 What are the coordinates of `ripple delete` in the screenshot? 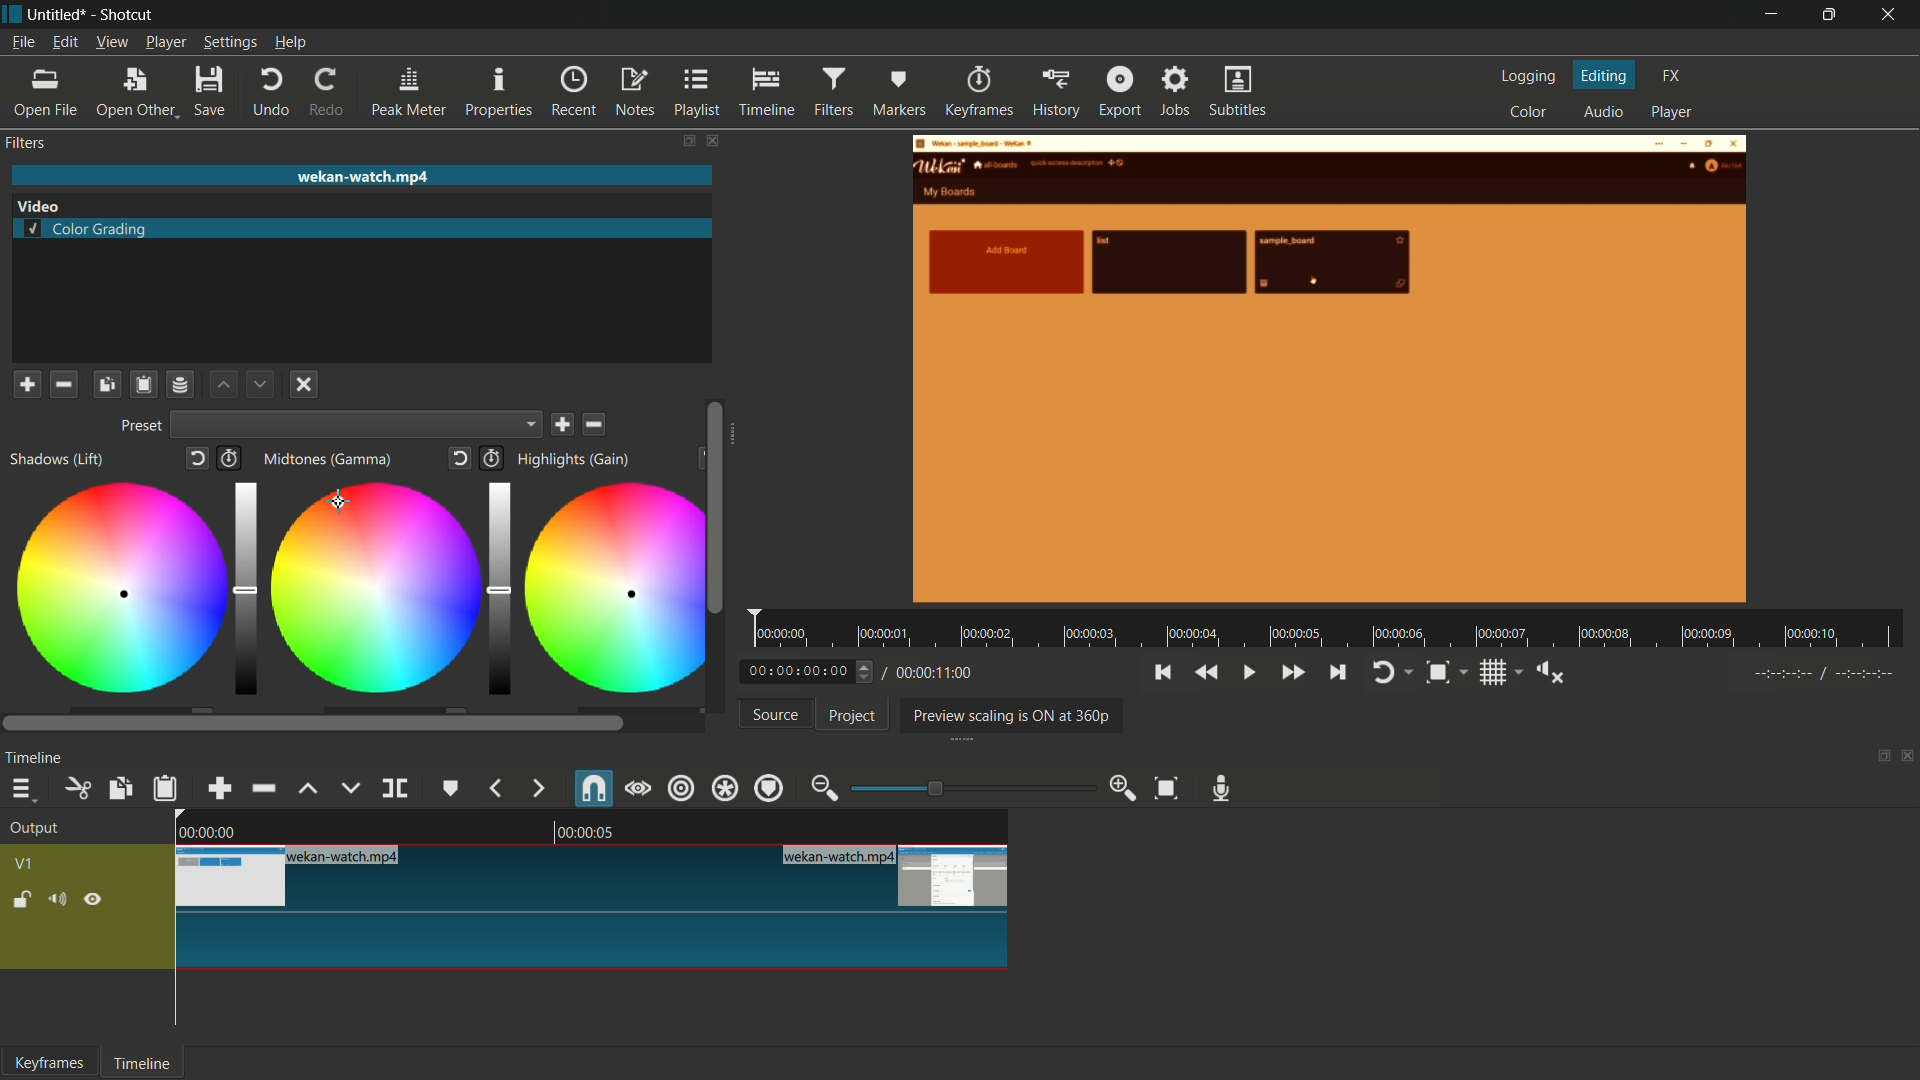 It's located at (261, 788).